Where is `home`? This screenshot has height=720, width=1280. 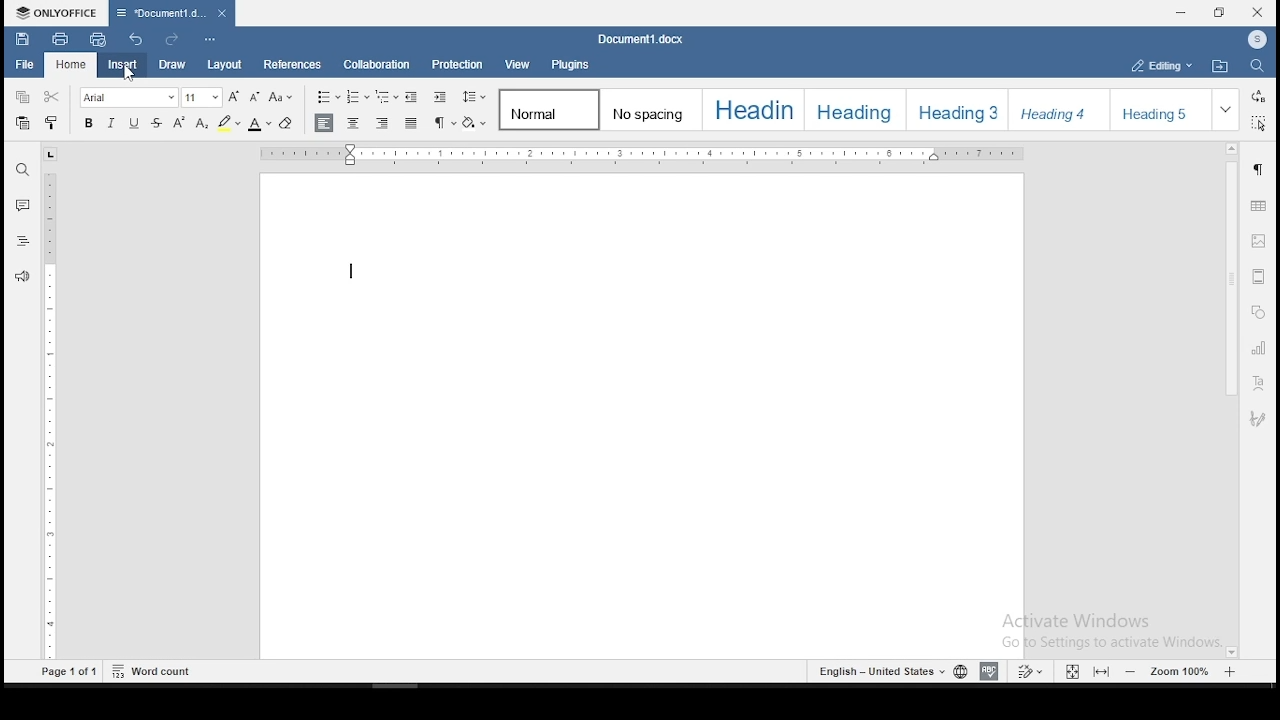 home is located at coordinates (71, 65).